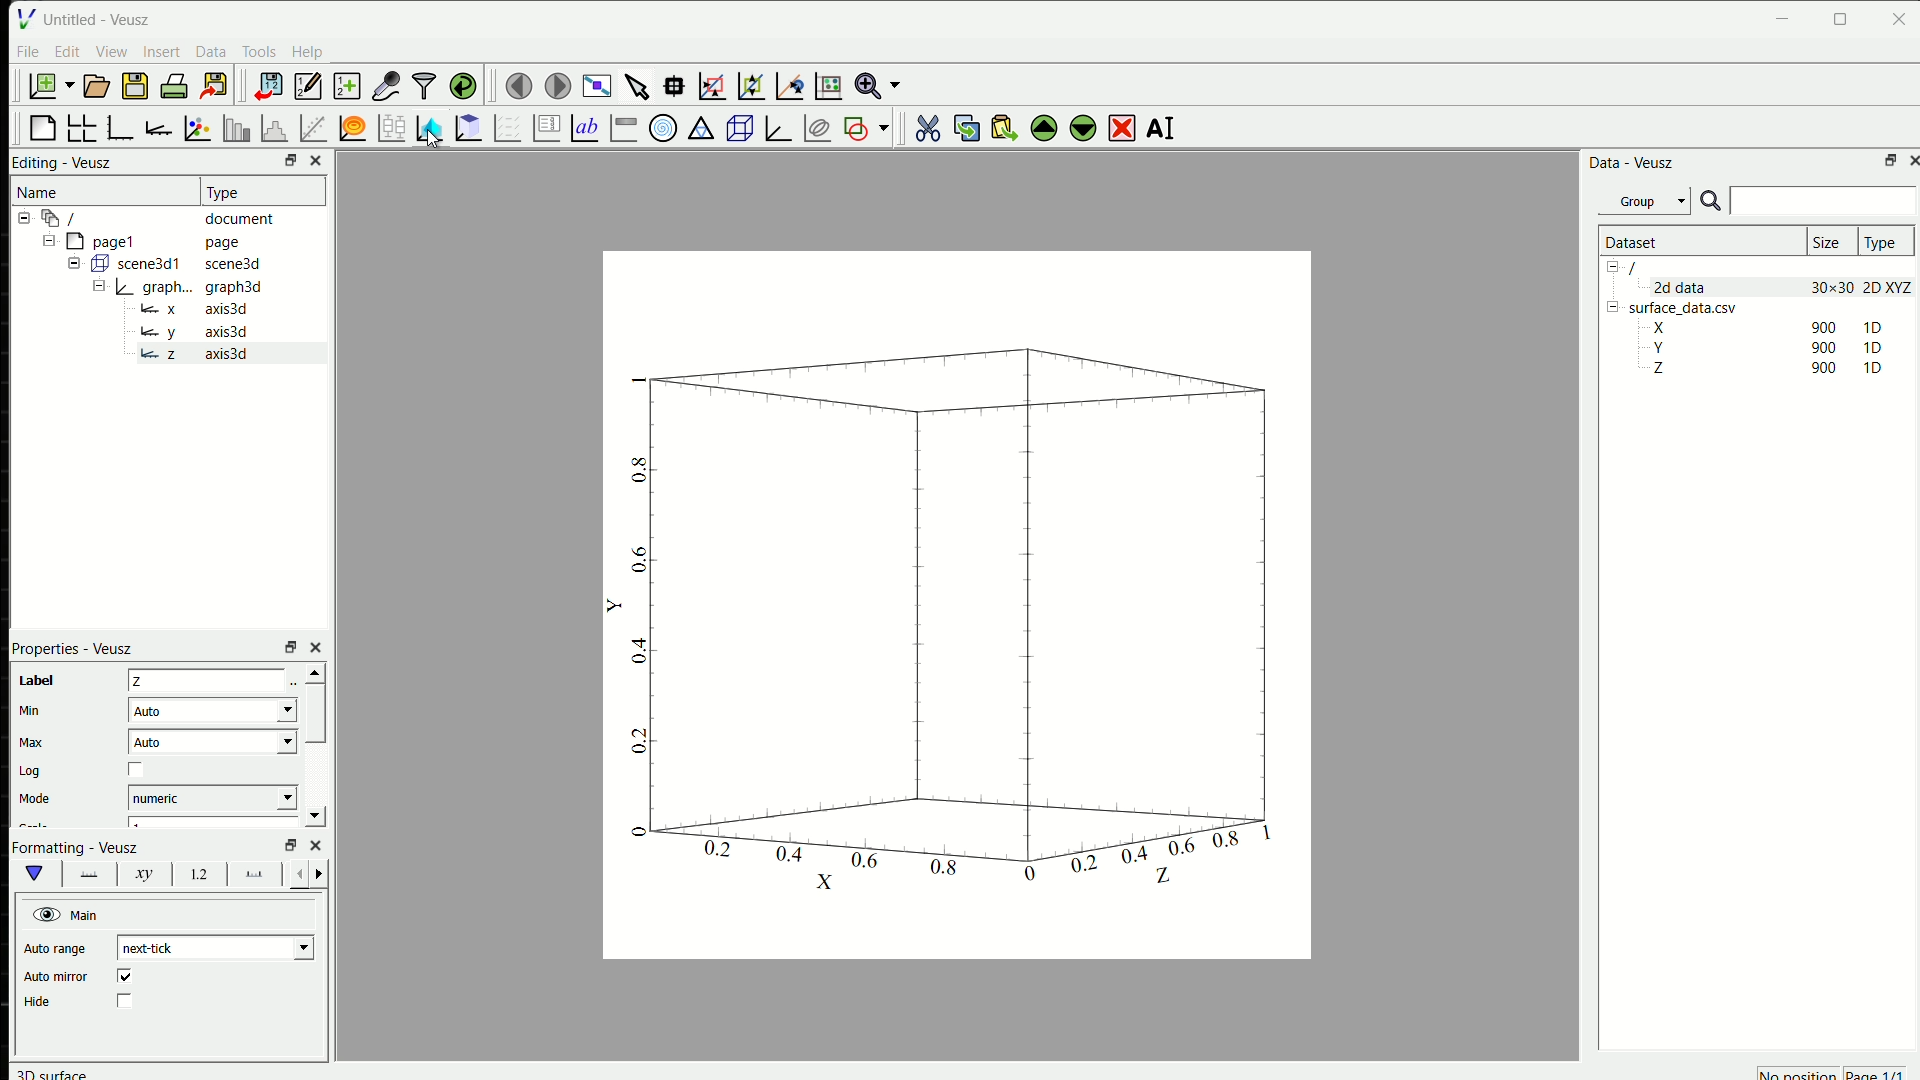  I want to click on 2d data 30x30 2D XYZ, so click(1784, 287).